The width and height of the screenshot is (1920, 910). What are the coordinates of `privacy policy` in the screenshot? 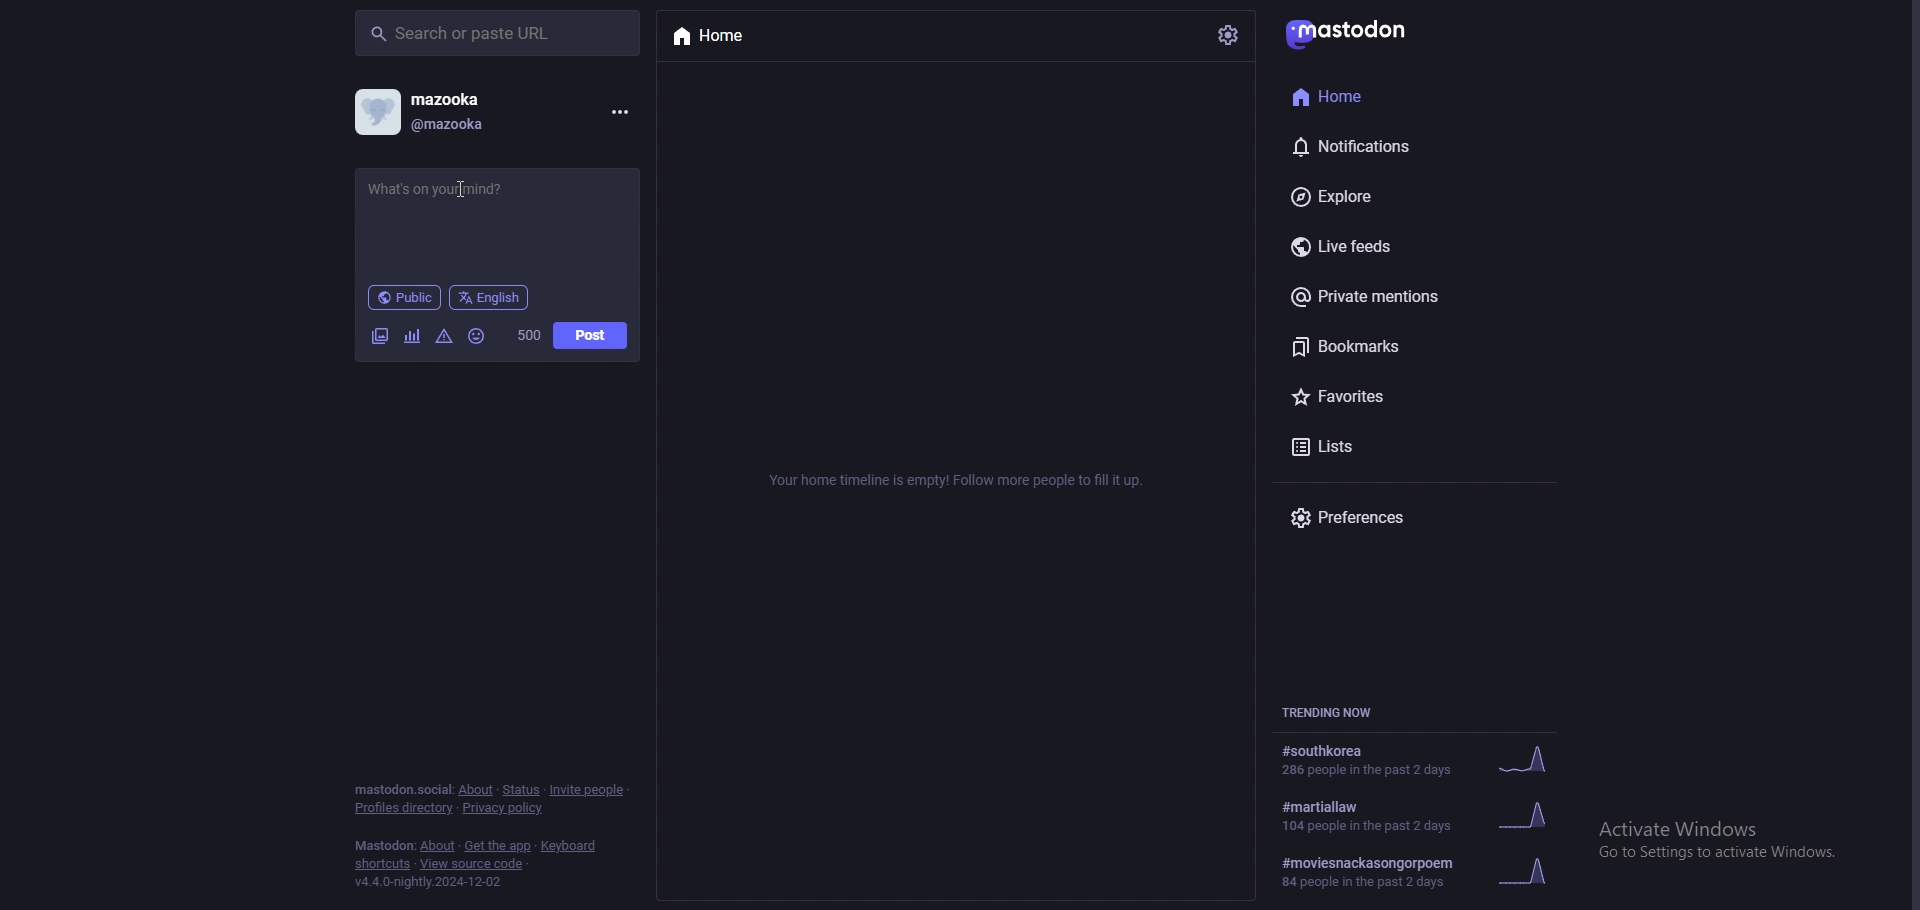 It's located at (501, 808).